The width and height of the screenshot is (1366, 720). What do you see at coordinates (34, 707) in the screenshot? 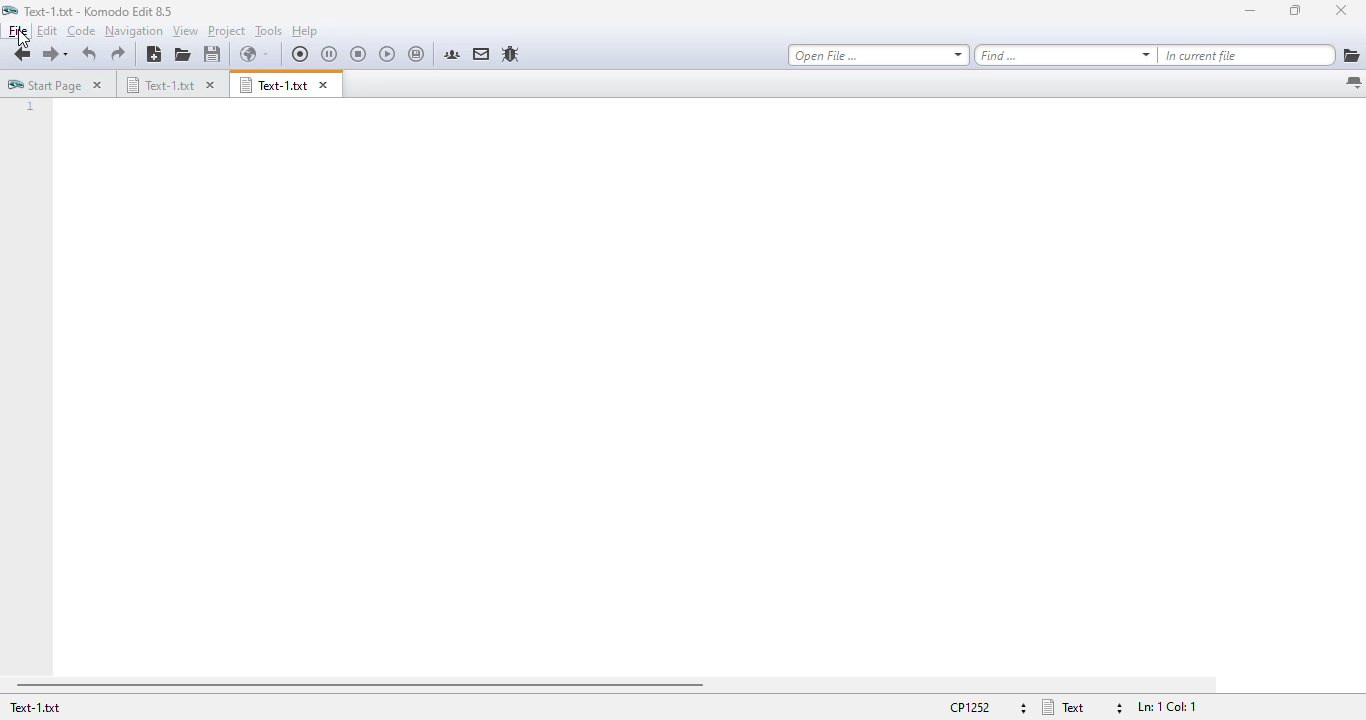
I see `text-1` at bounding box center [34, 707].